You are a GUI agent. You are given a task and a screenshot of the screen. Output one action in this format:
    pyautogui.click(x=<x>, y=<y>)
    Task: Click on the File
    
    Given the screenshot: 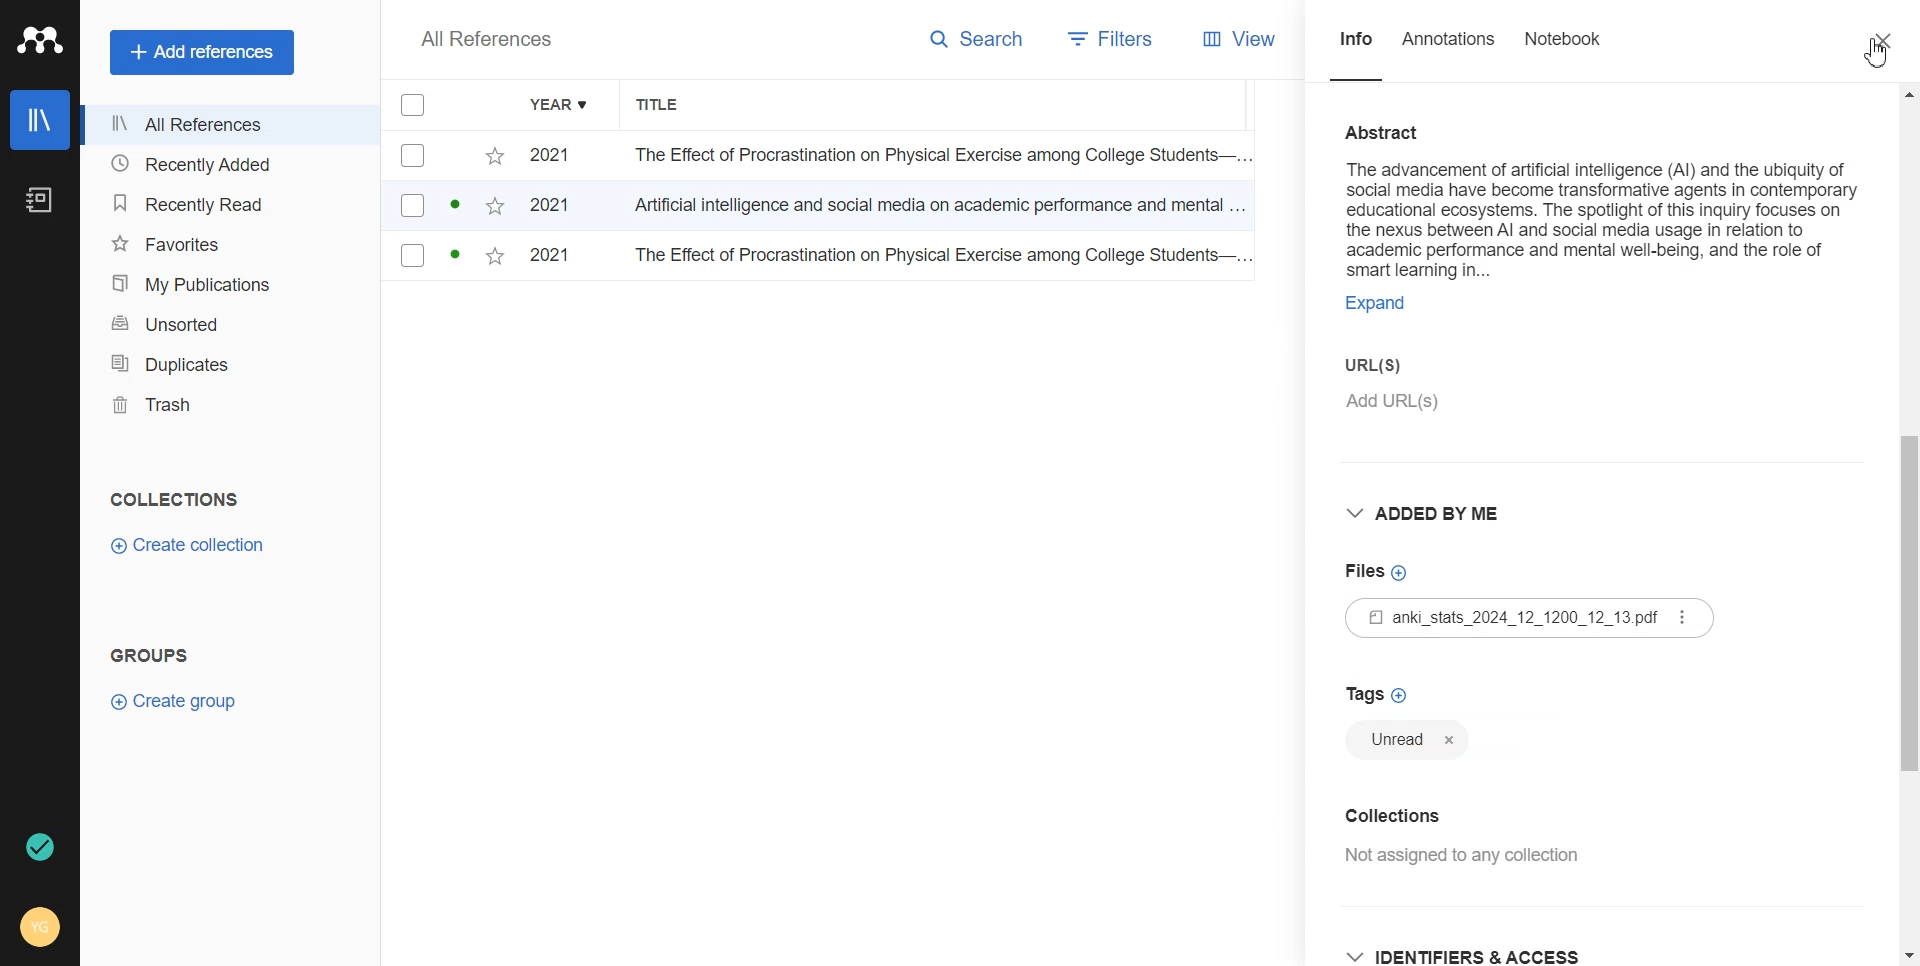 What is the action you would take?
    pyautogui.click(x=1528, y=619)
    